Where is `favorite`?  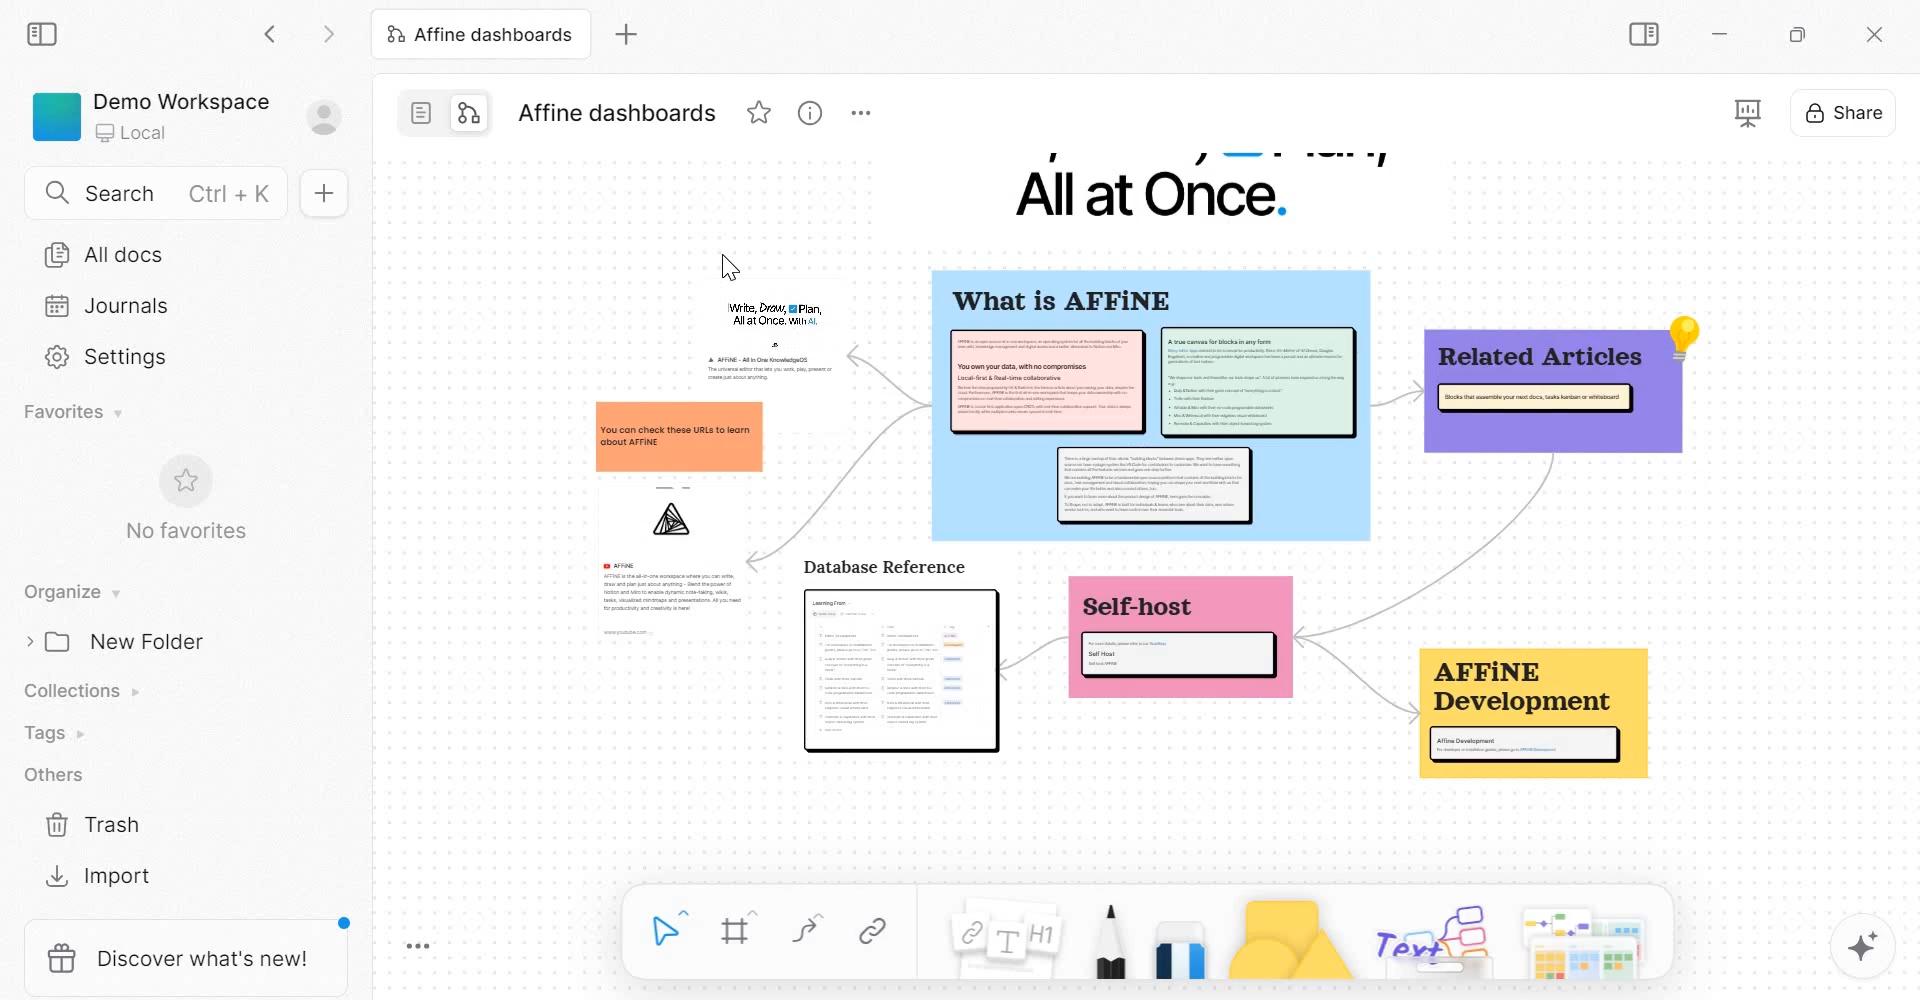
favorite is located at coordinates (761, 114).